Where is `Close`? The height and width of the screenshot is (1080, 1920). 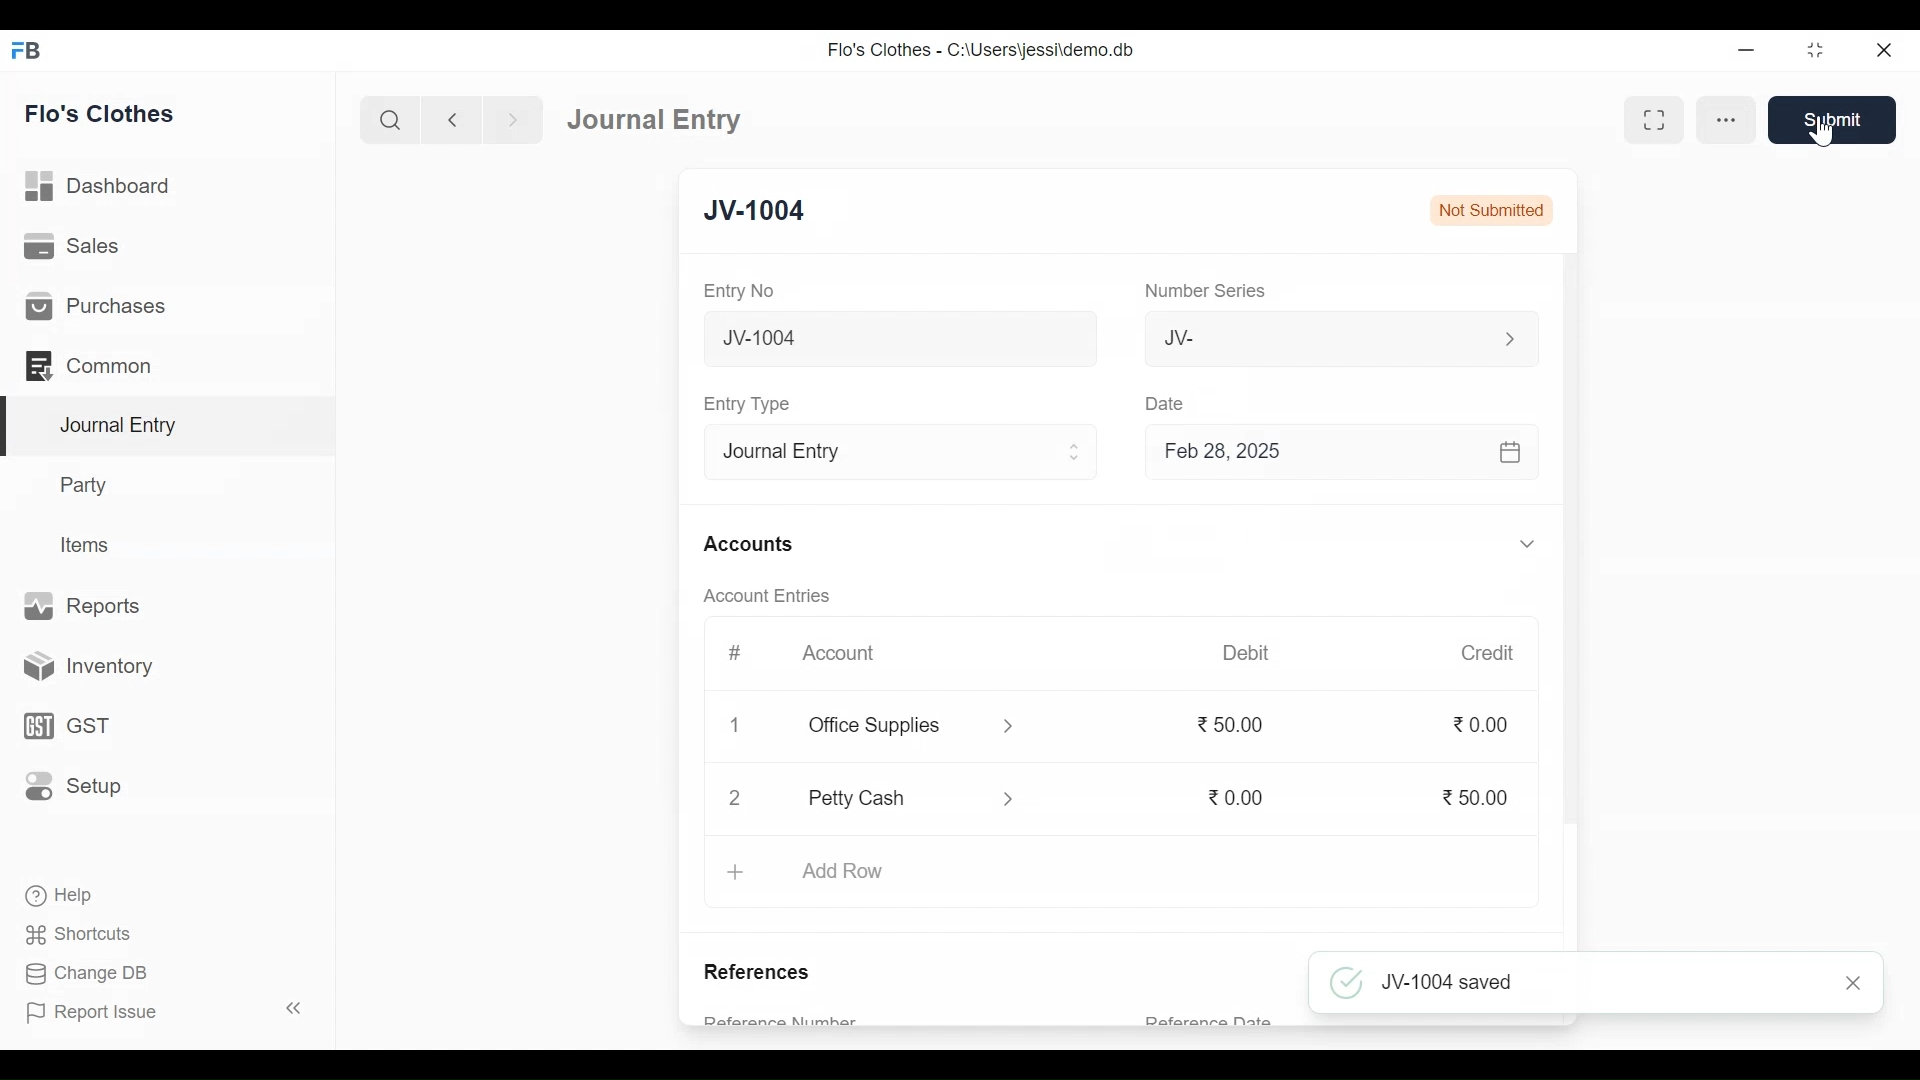 Close is located at coordinates (1885, 51).